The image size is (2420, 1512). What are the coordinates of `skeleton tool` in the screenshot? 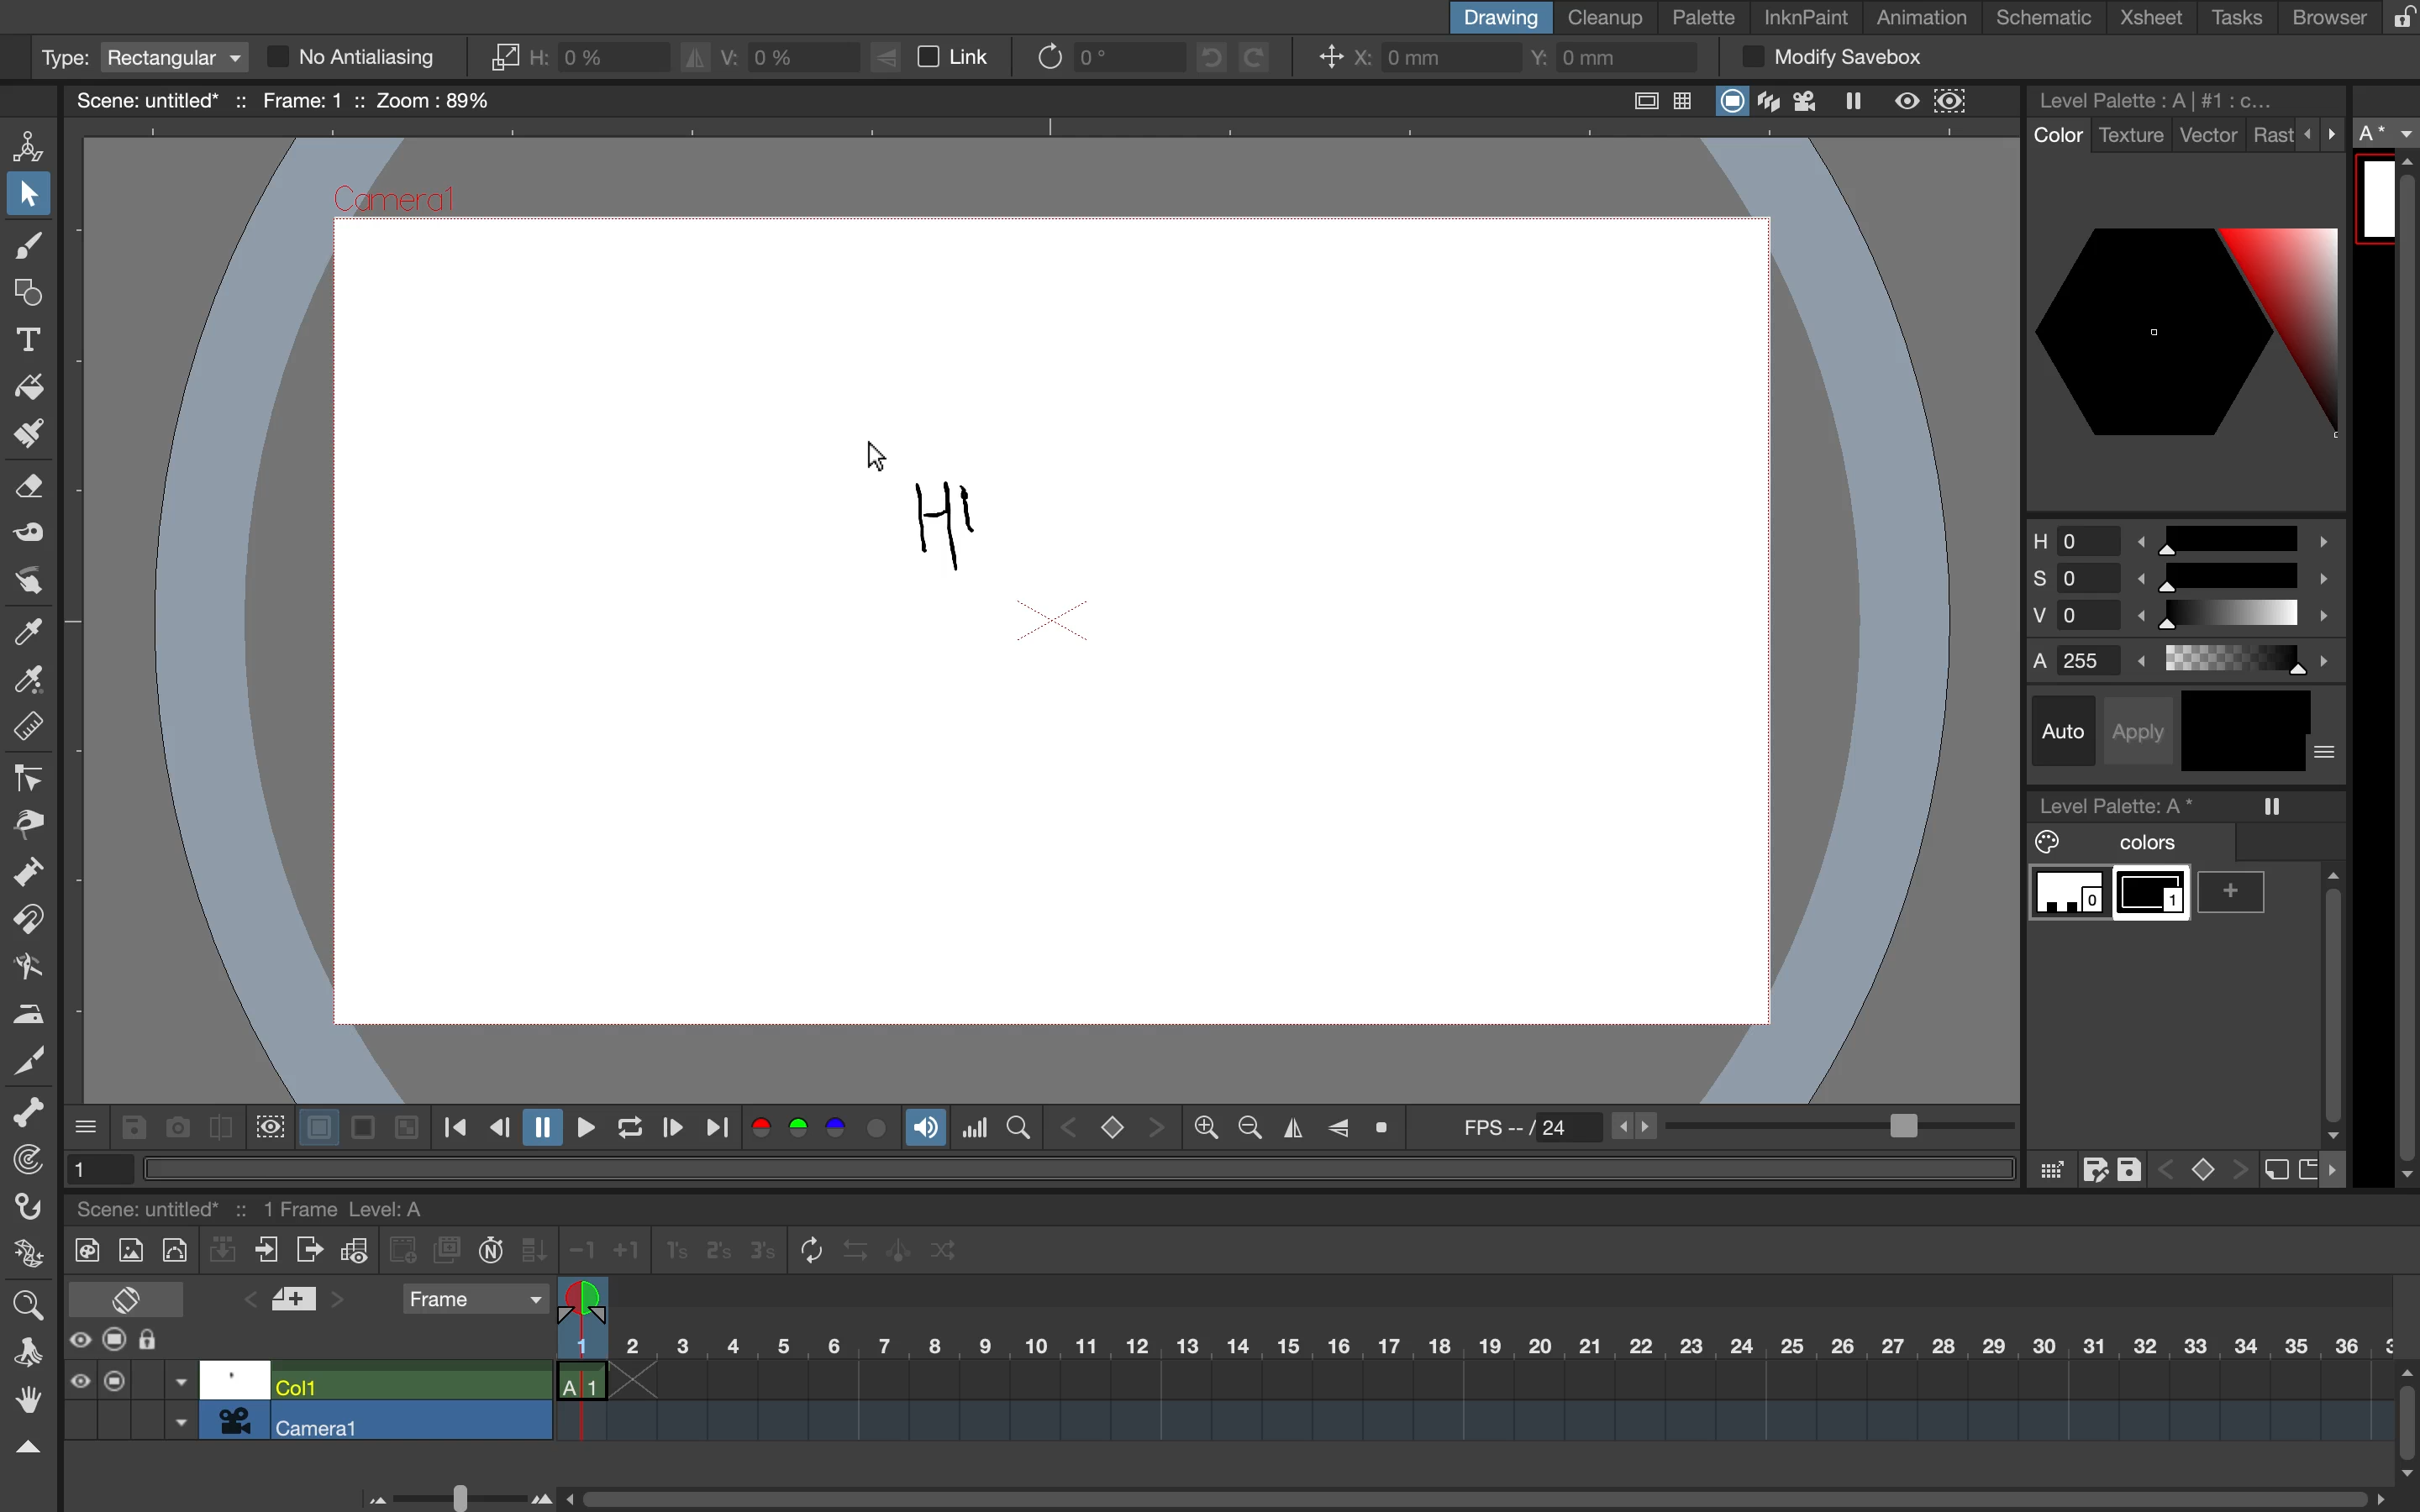 It's located at (30, 1113).